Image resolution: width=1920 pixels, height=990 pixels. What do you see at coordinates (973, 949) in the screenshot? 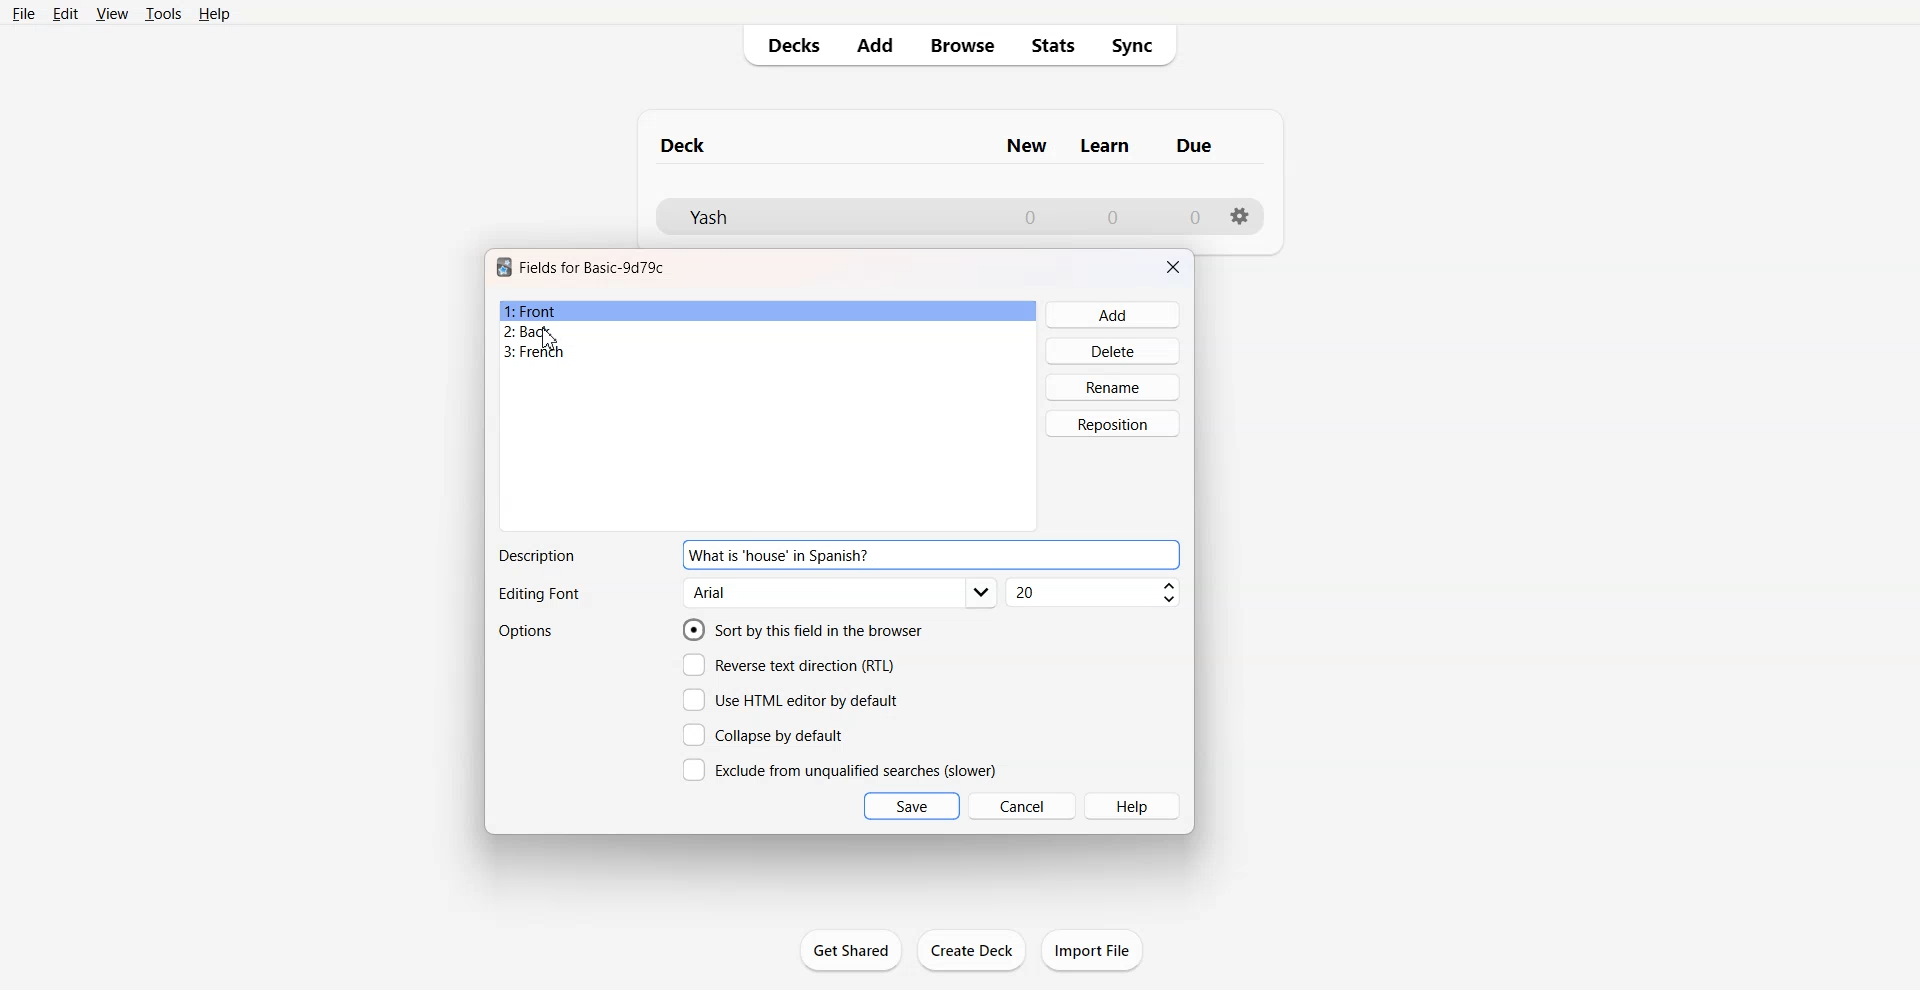
I see `Create Deck` at bounding box center [973, 949].